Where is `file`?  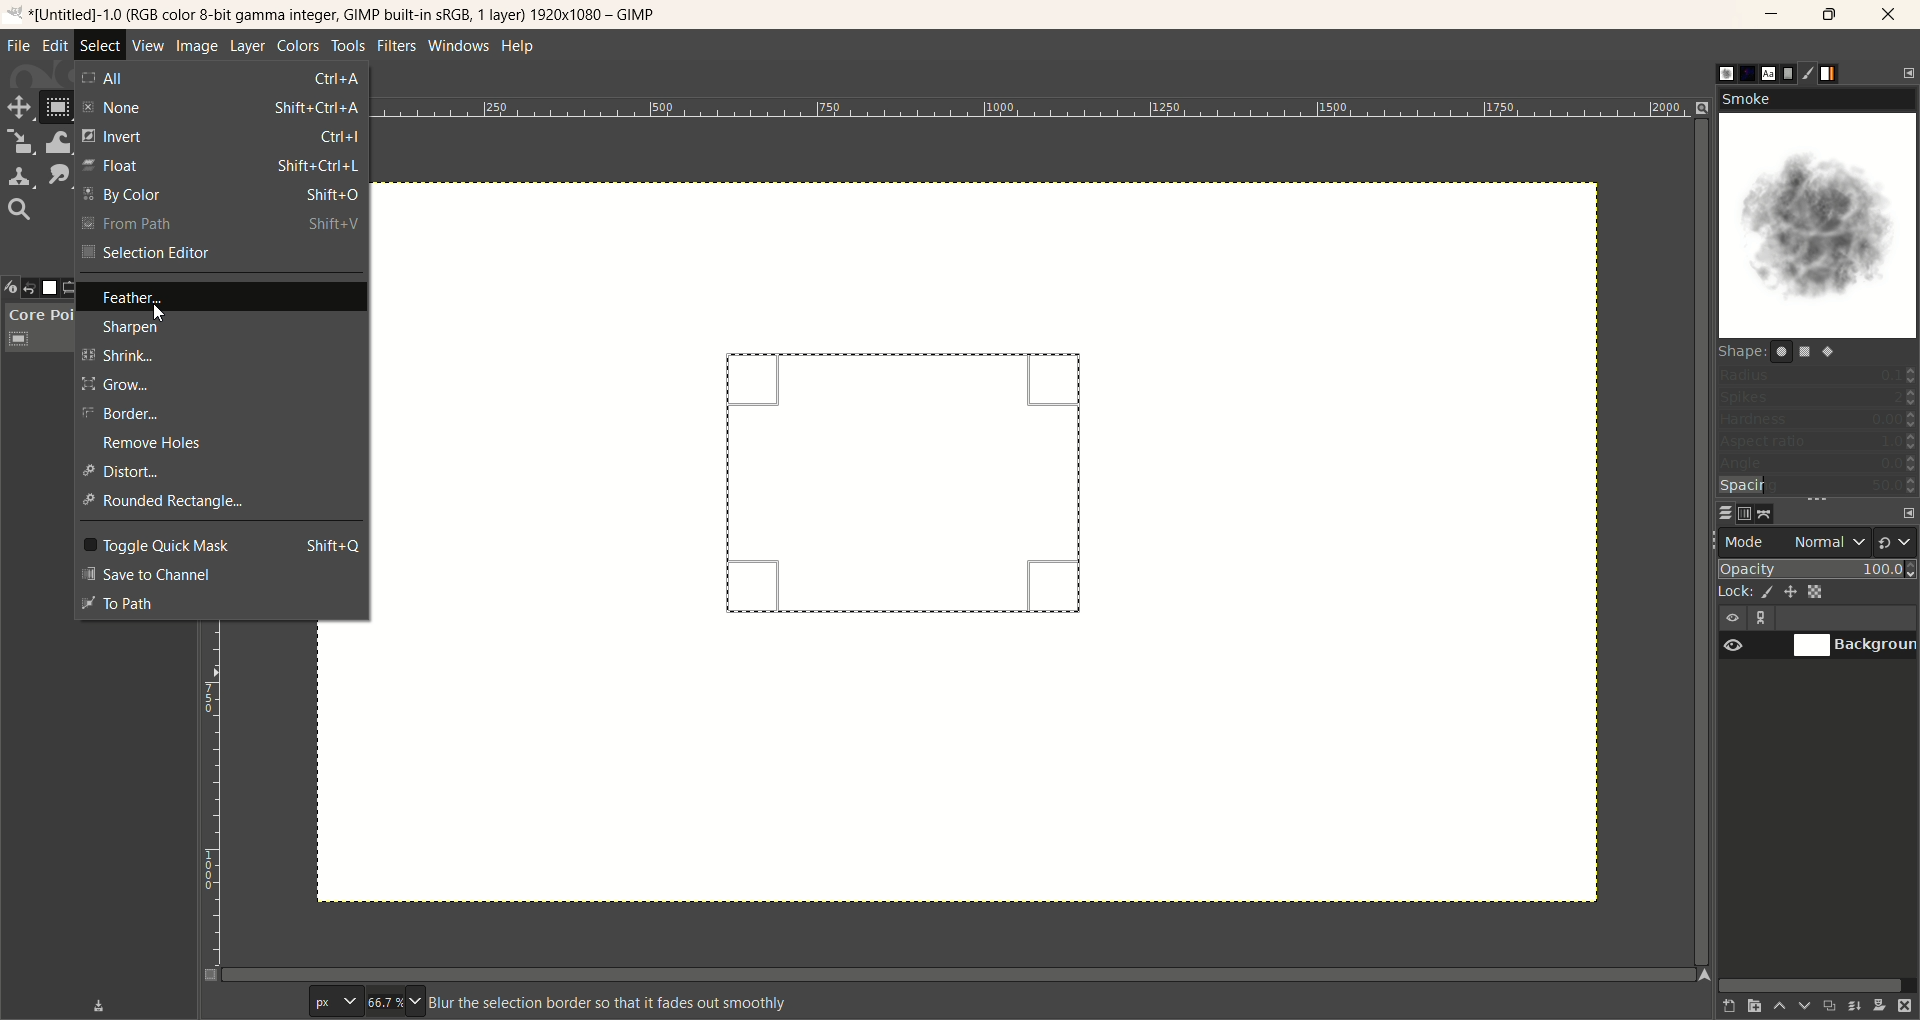
file is located at coordinates (19, 47).